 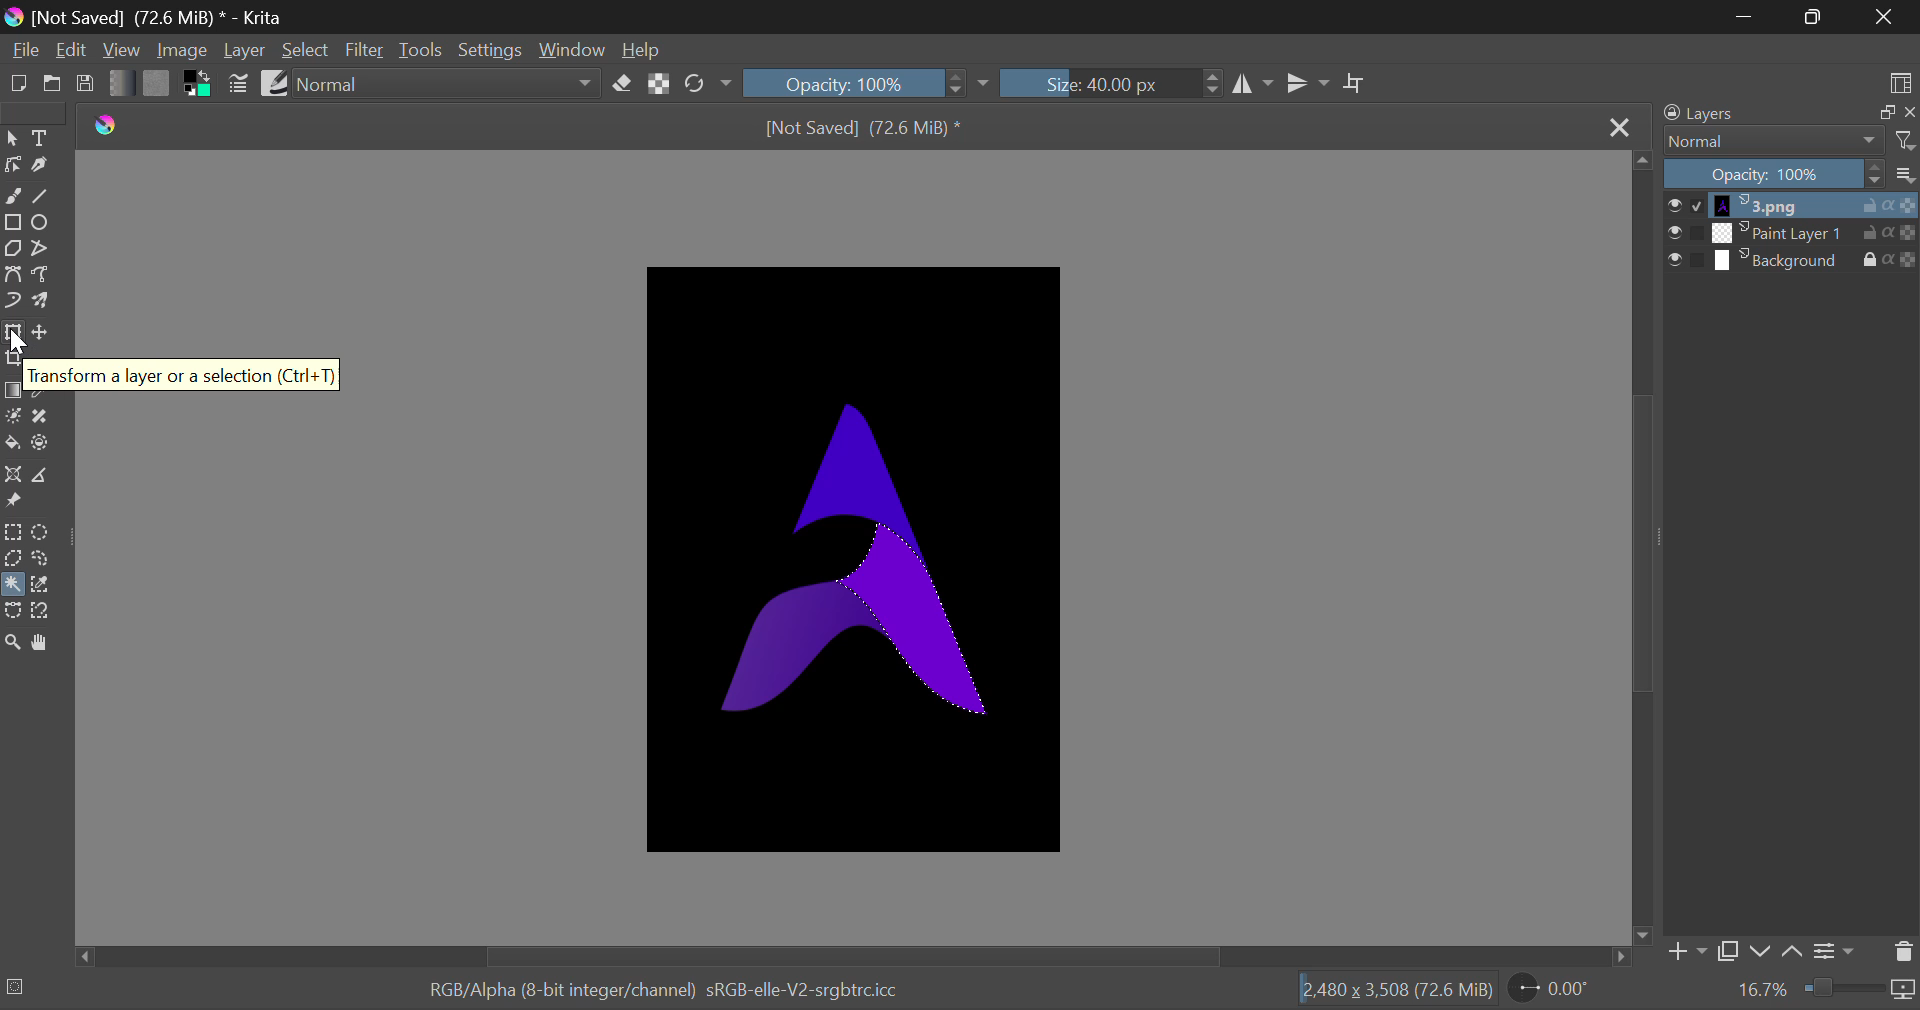 What do you see at coordinates (666, 991) in the screenshot?
I see `RGB/Alpha (8-bit integer/channel) sRGB-elle-V2-srgbtrcicc` at bounding box center [666, 991].